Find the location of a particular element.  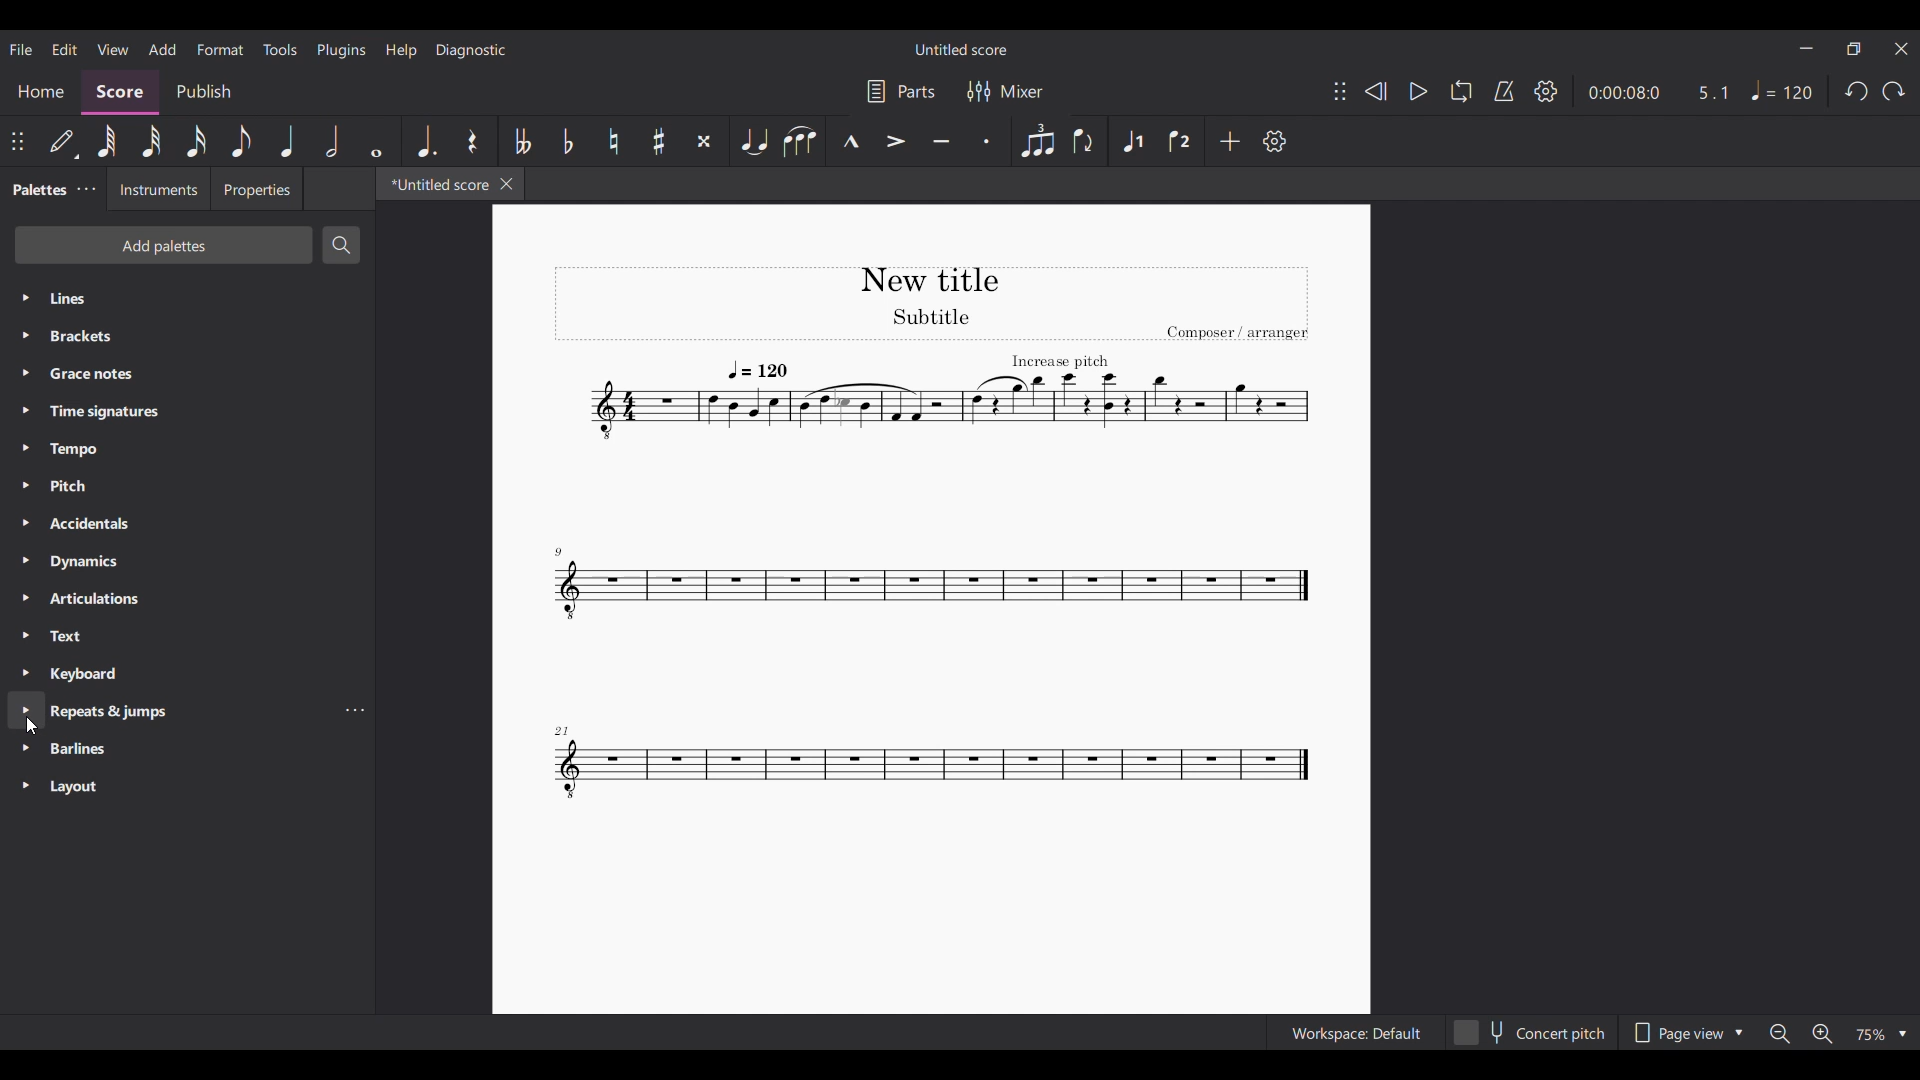

Toggle double flat is located at coordinates (520, 141).